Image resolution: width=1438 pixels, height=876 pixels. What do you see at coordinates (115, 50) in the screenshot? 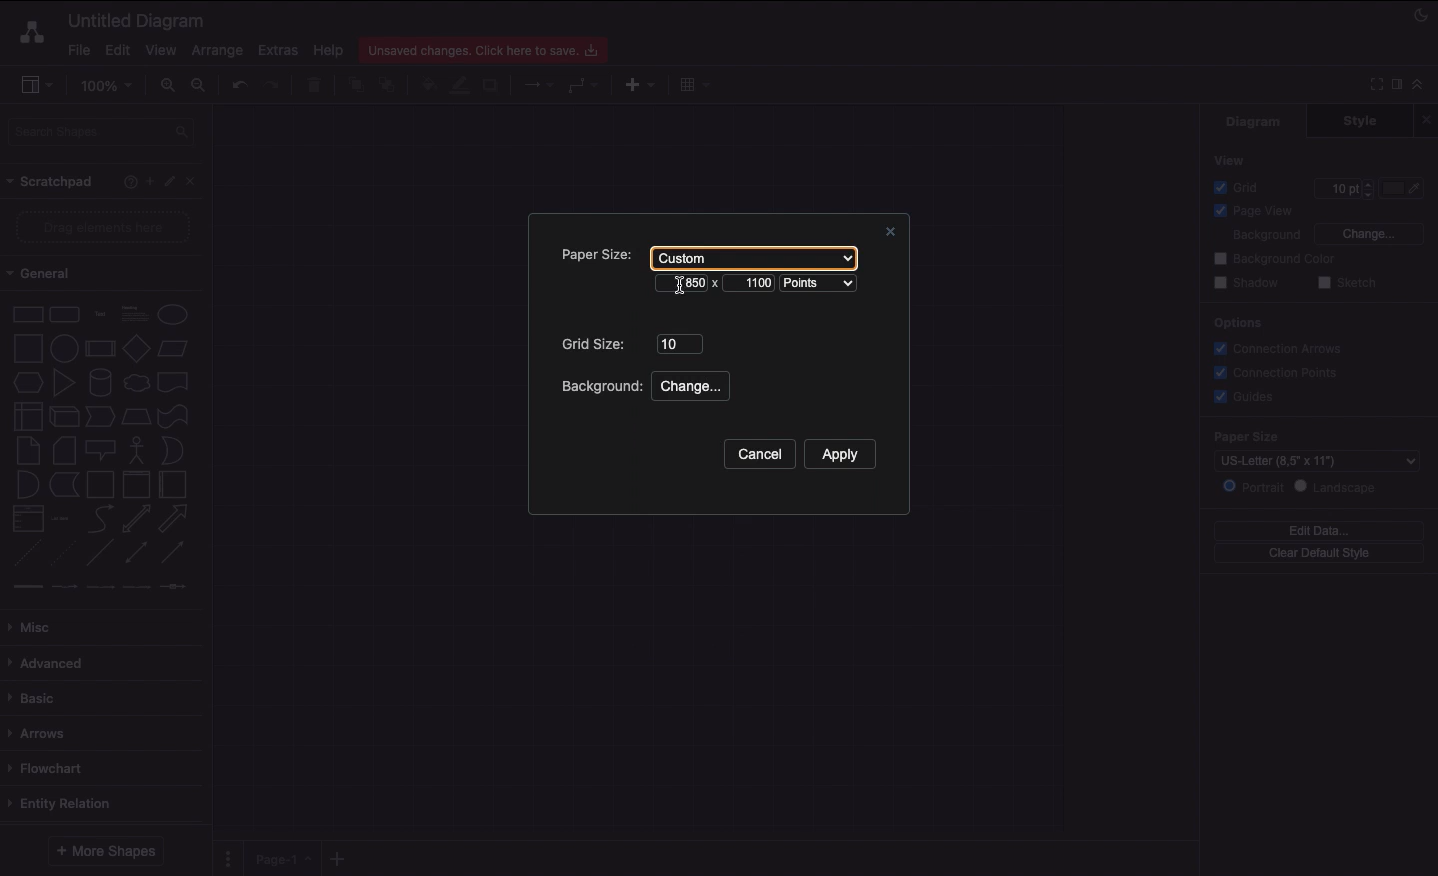
I see `Edit` at bounding box center [115, 50].